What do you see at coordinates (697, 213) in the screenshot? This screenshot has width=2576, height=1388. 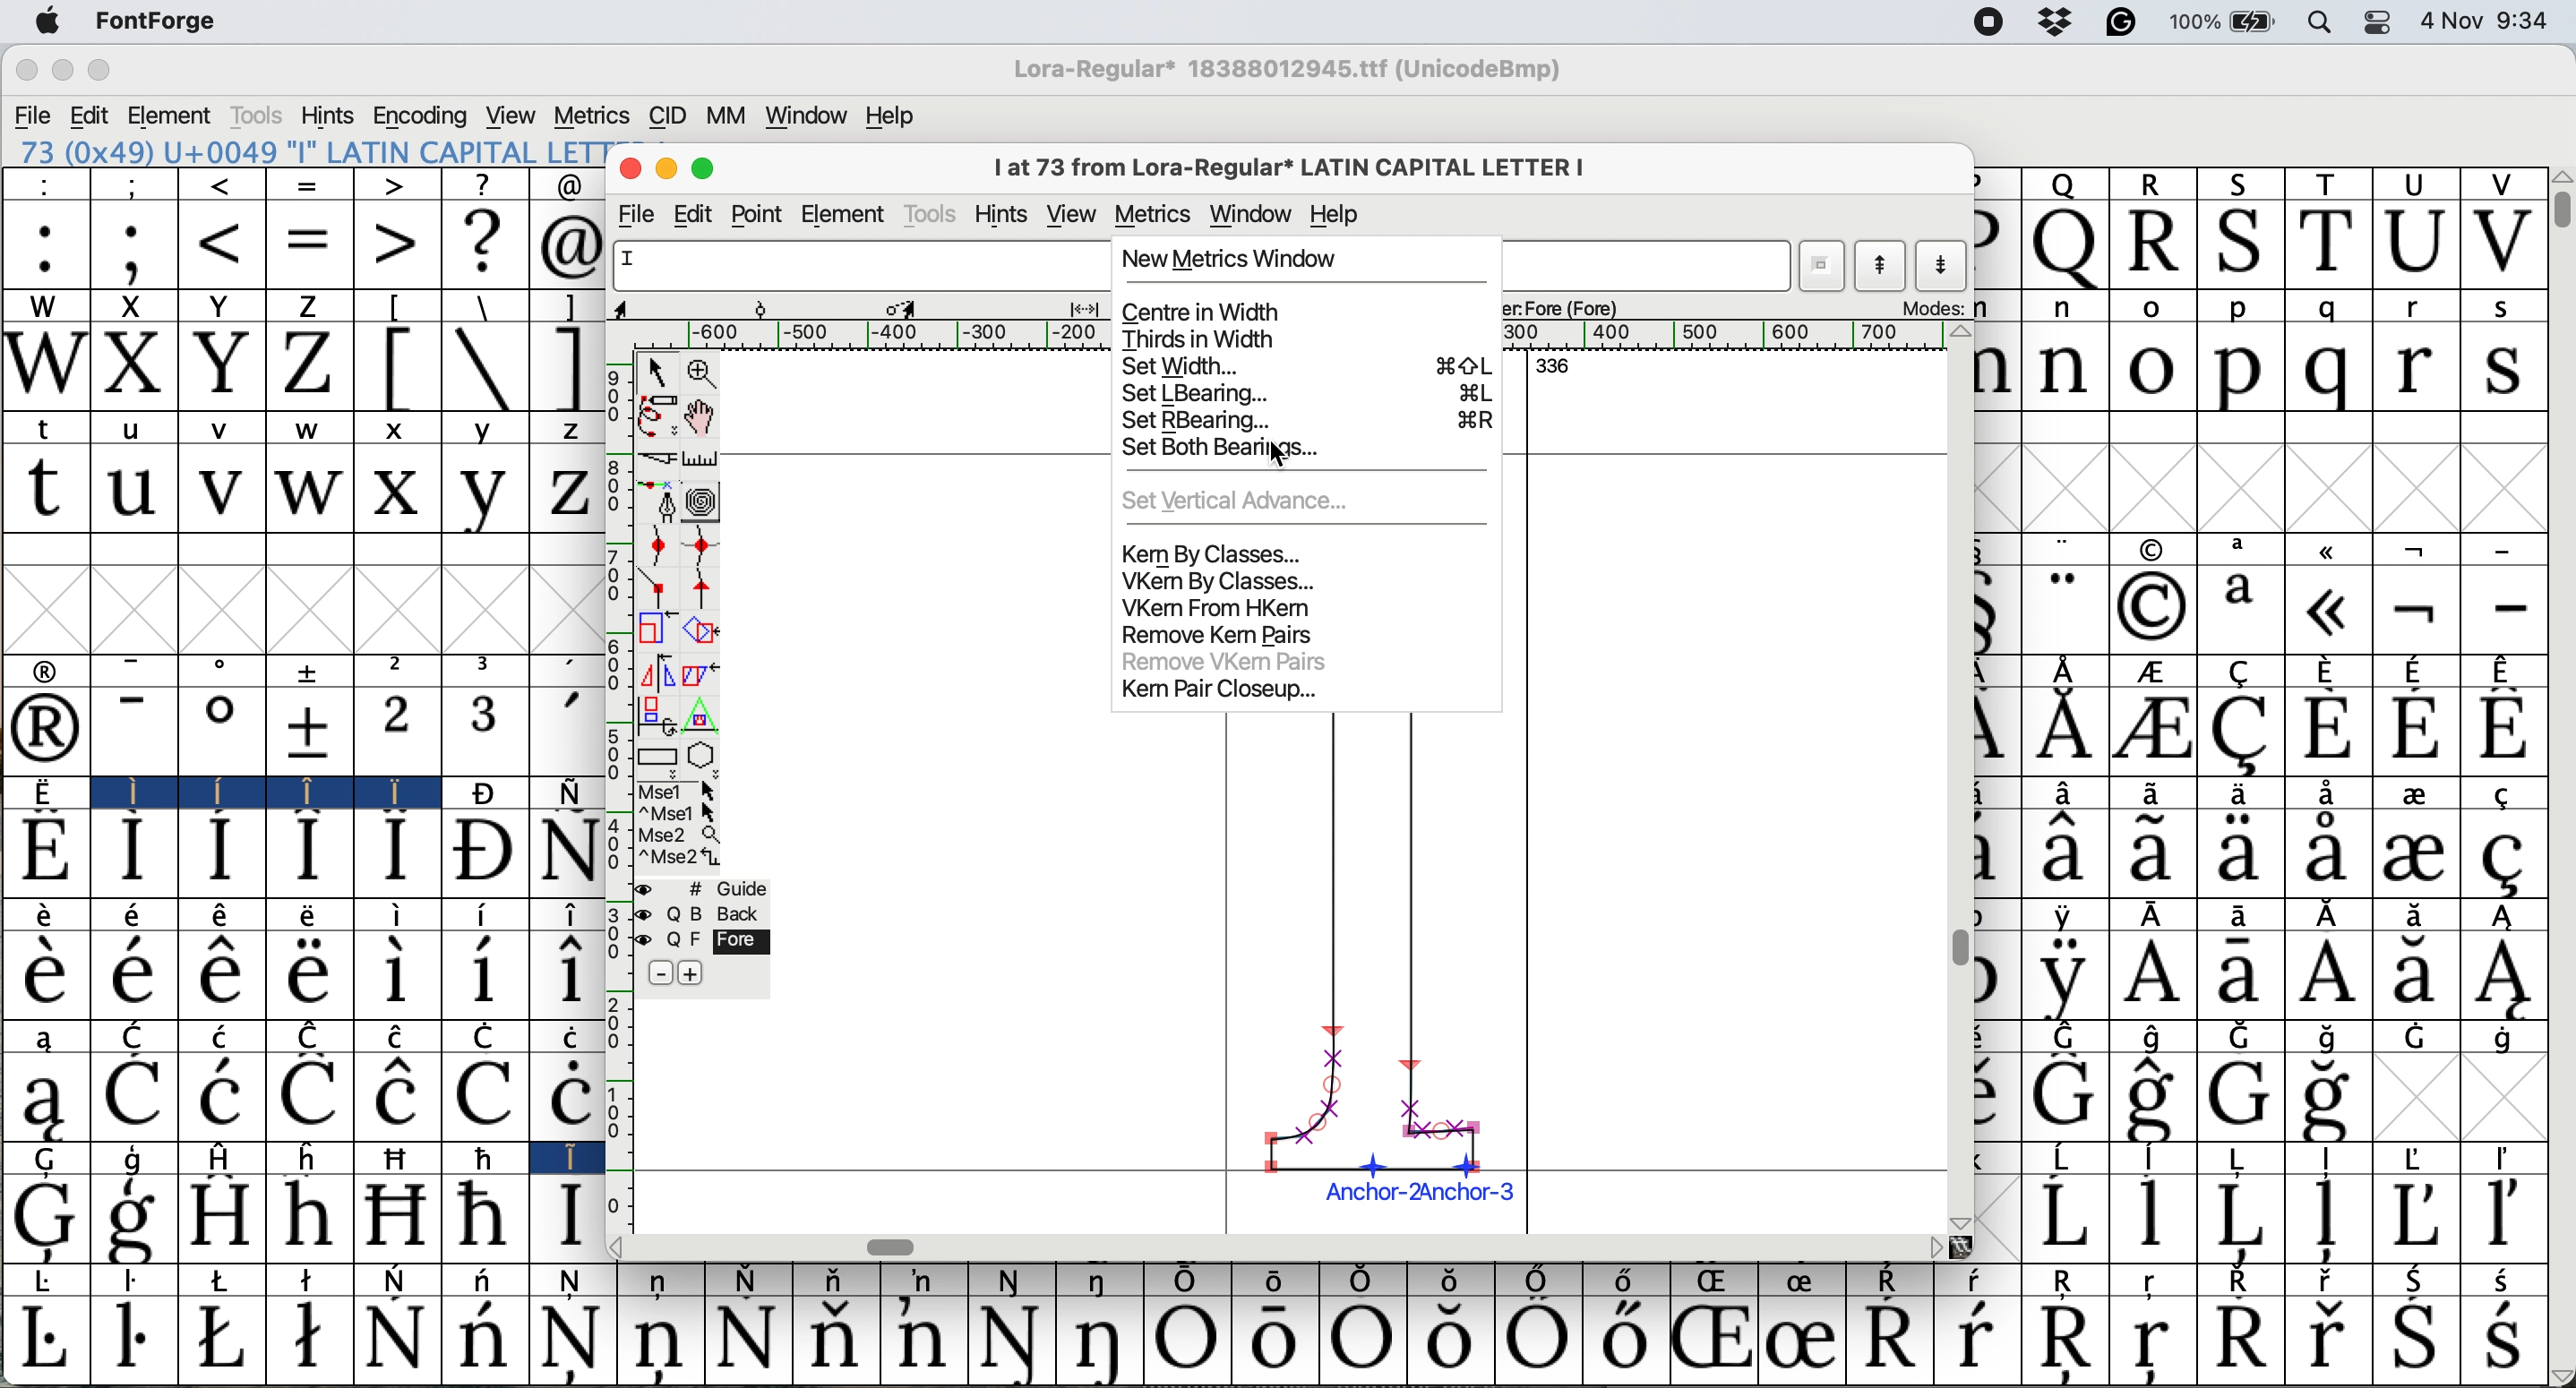 I see `edit` at bounding box center [697, 213].